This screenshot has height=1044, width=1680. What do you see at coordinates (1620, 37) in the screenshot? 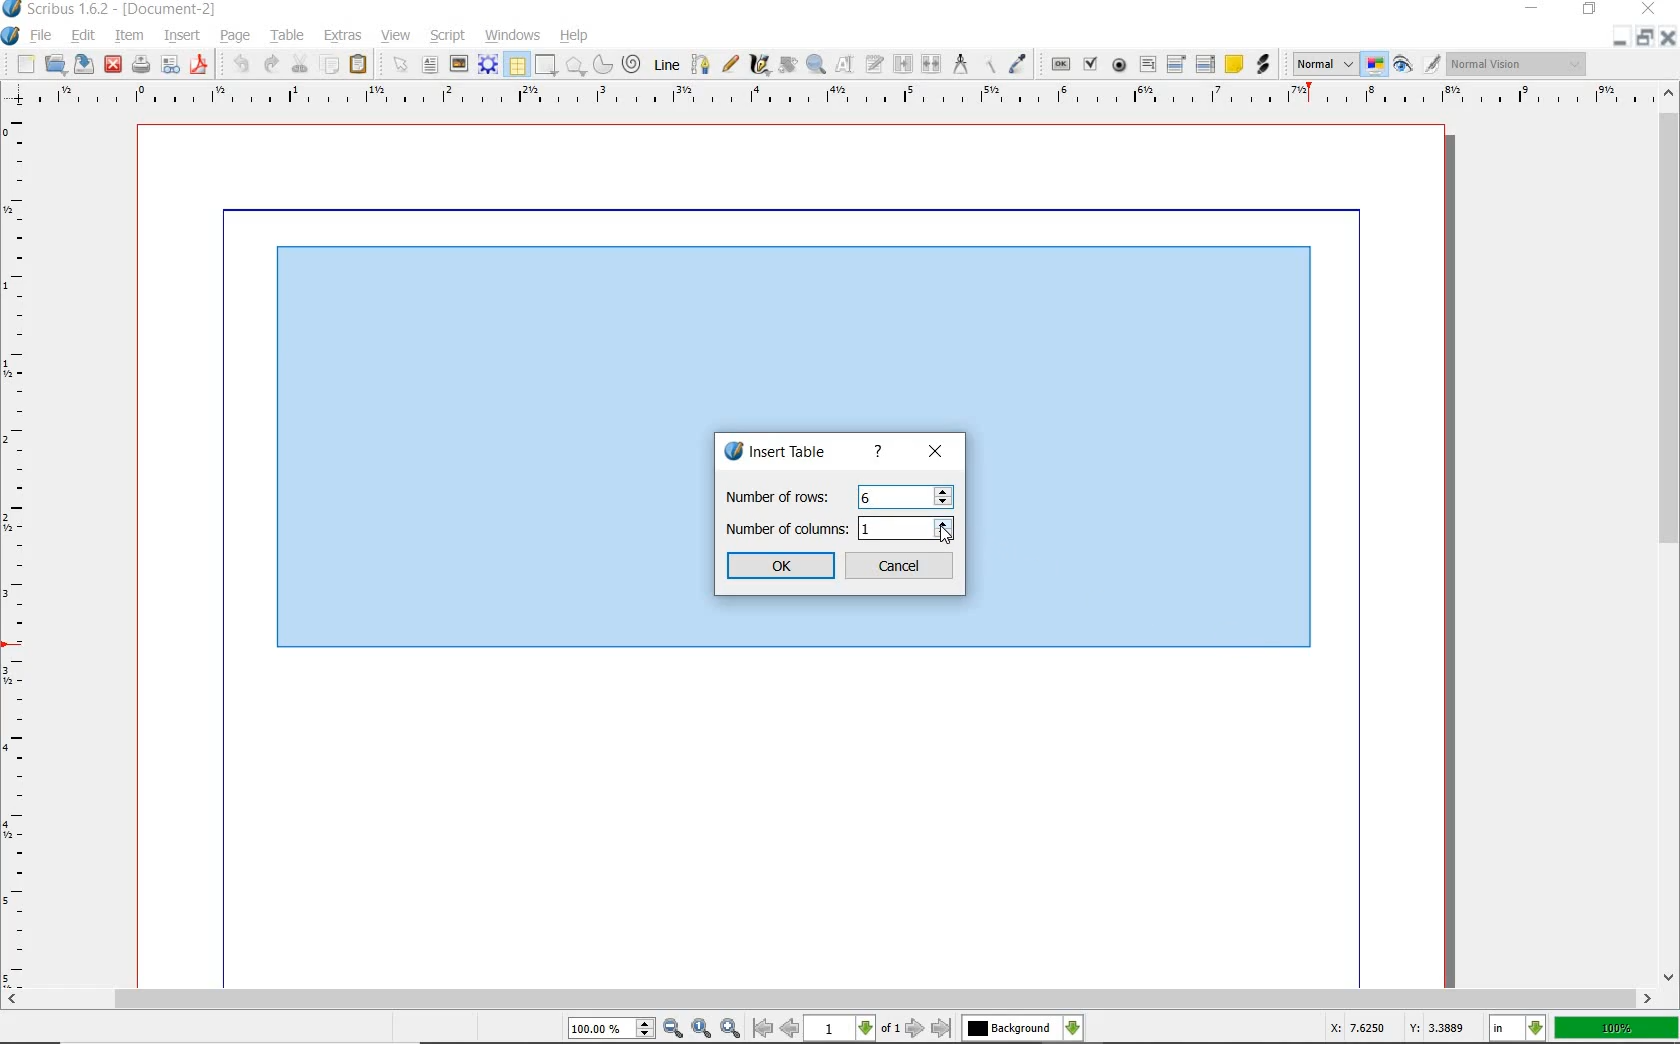
I see `minimize` at bounding box center [1620, 37].